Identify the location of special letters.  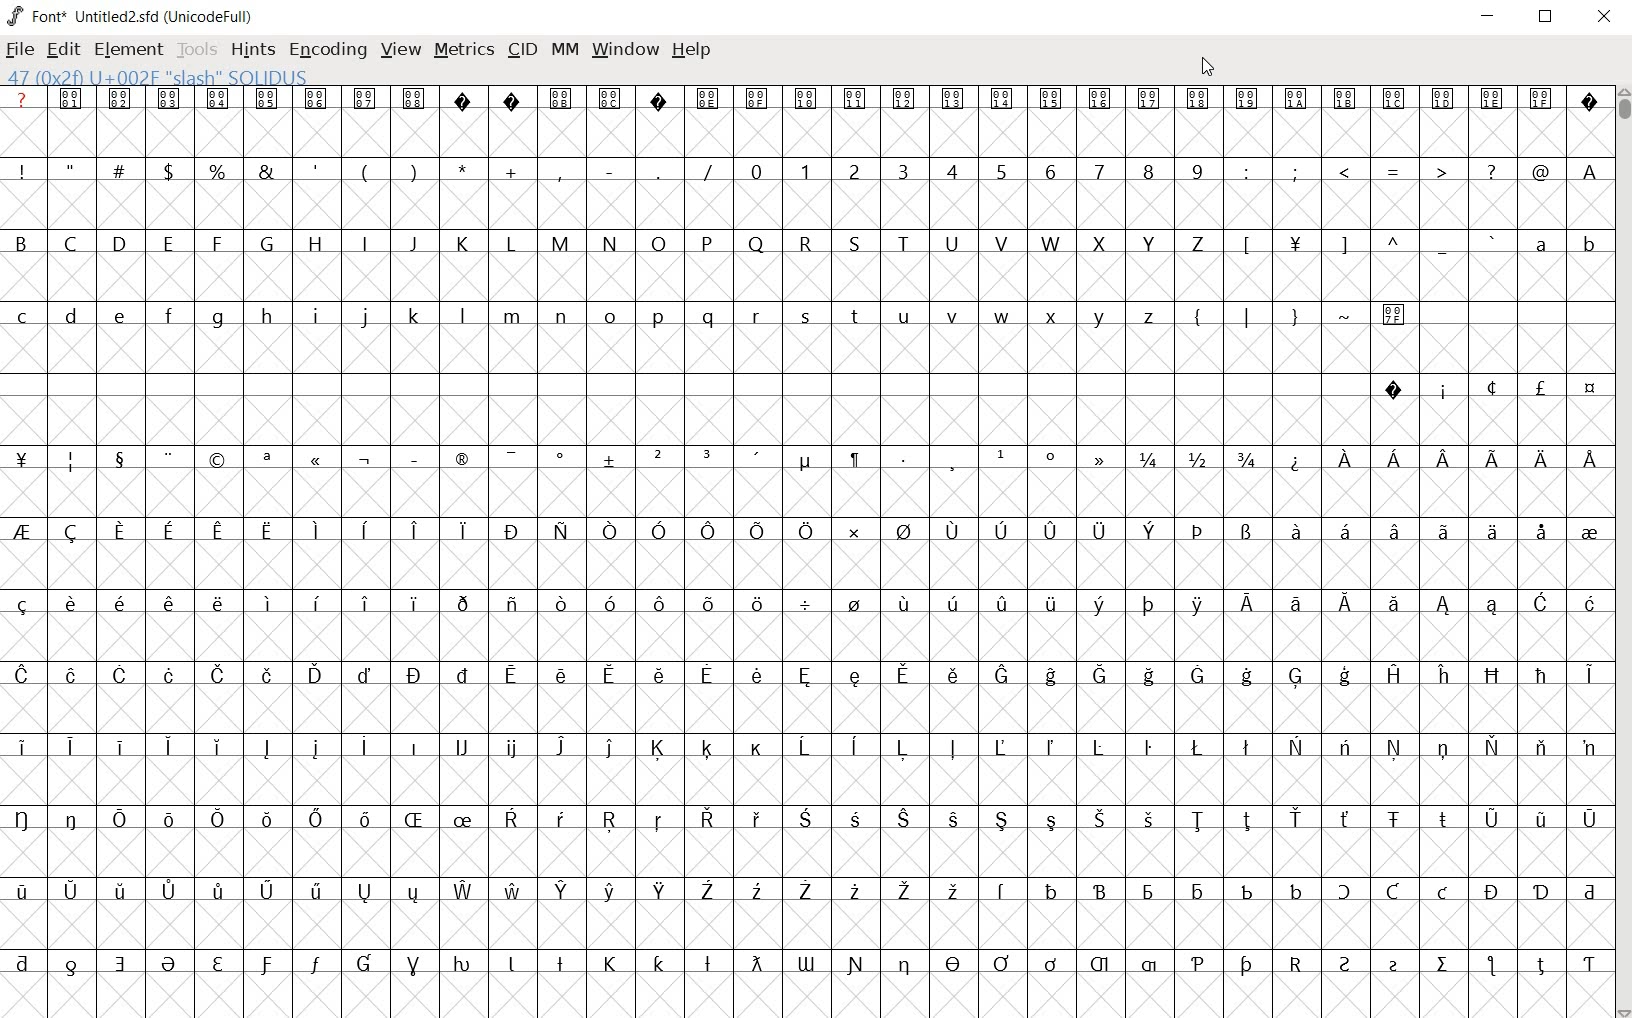
(804, 817).